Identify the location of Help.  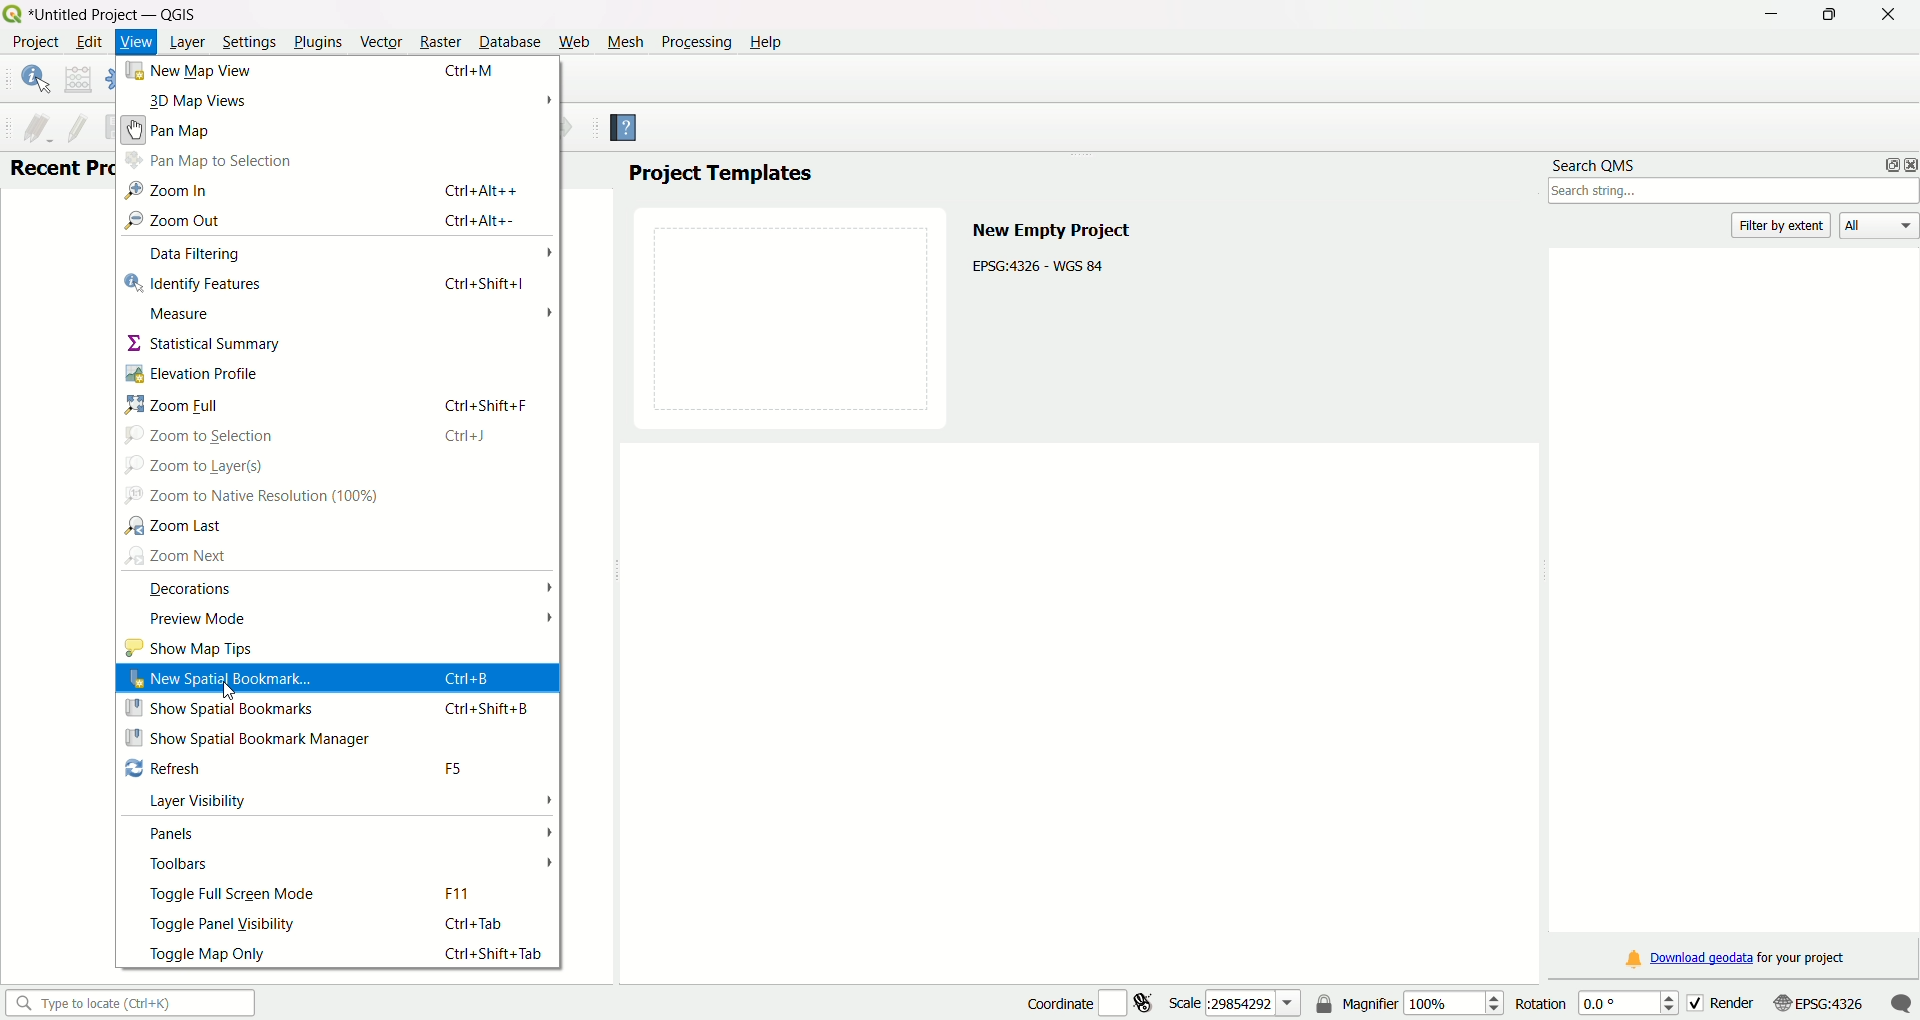
(770, 40).